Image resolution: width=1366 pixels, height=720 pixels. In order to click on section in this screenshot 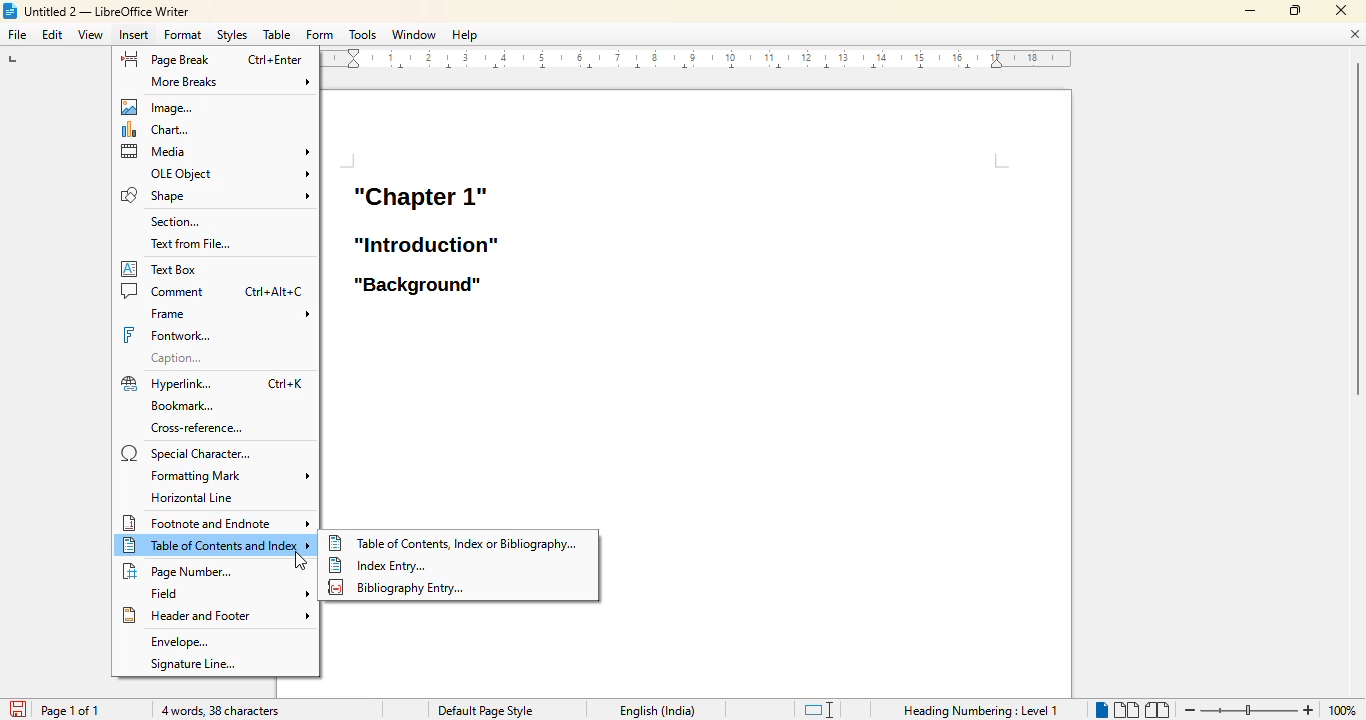, I will do `click(174, 221)`.